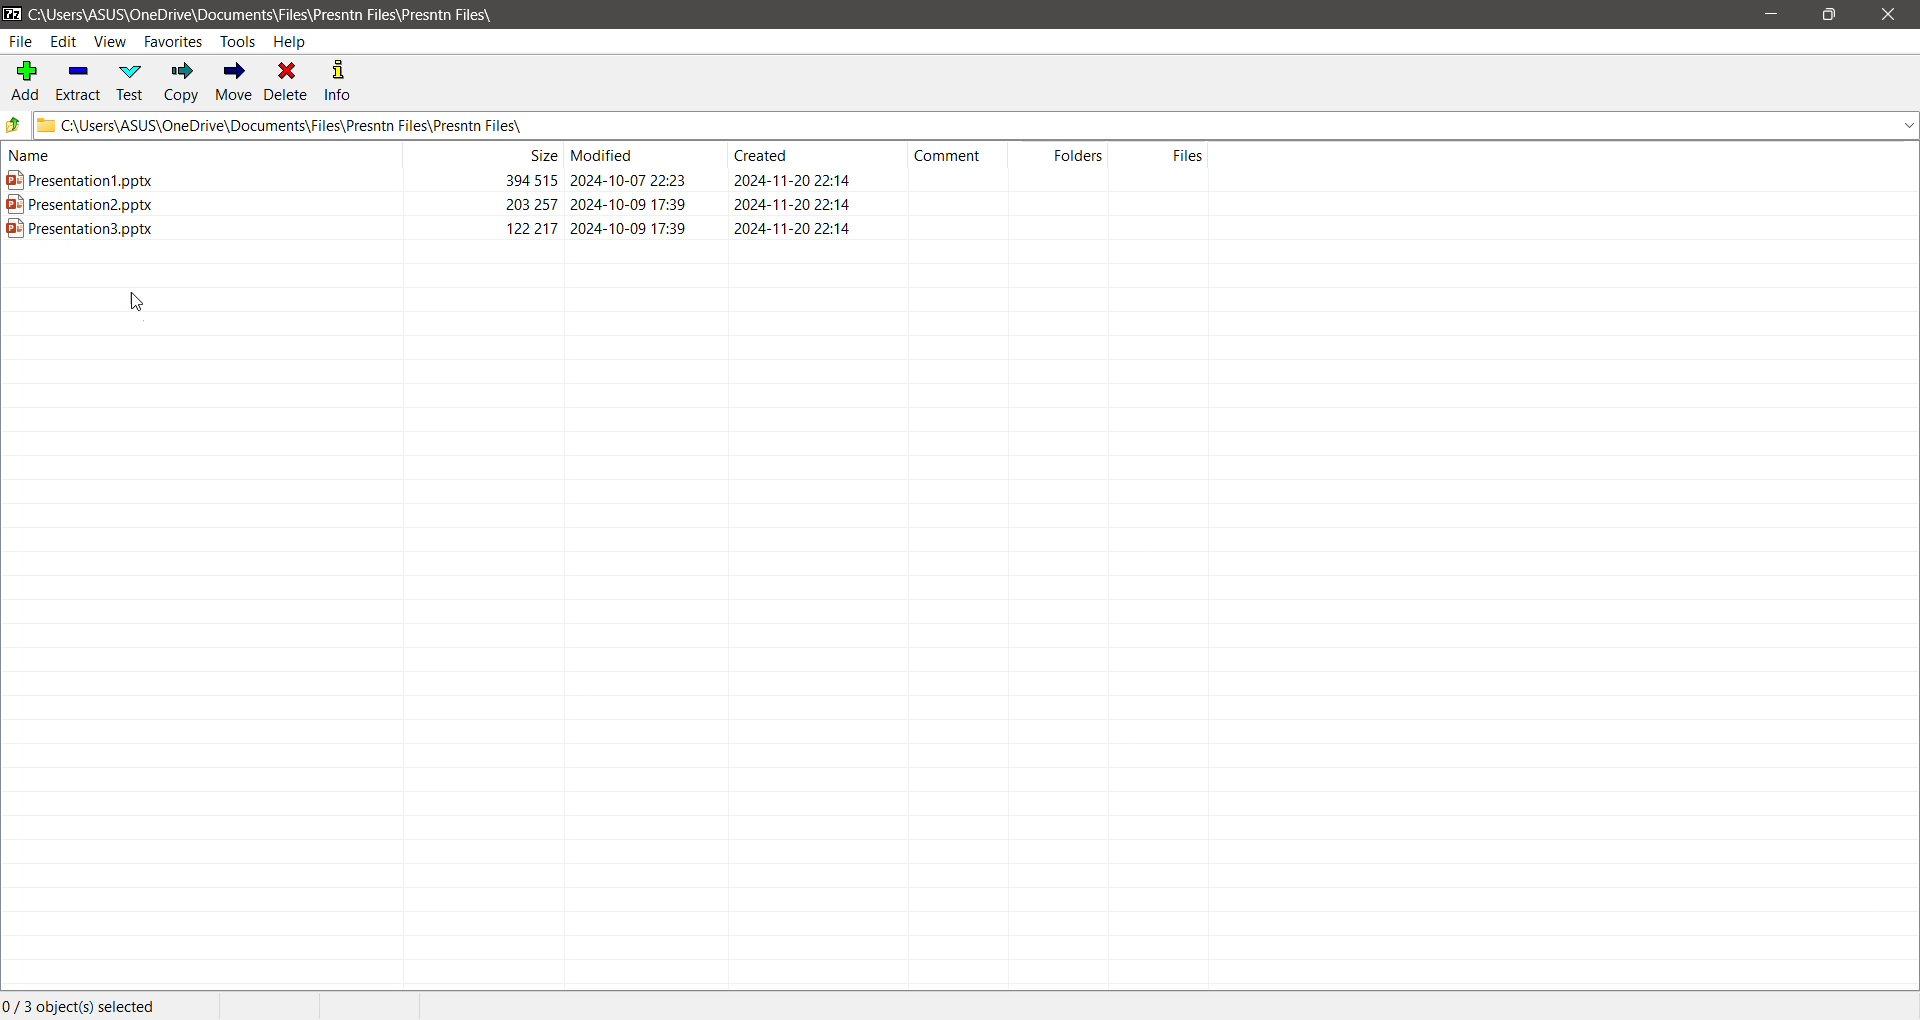 The width and height of the screenshot is (1920, 1020). I want to click on Close, so click(1892, 15).